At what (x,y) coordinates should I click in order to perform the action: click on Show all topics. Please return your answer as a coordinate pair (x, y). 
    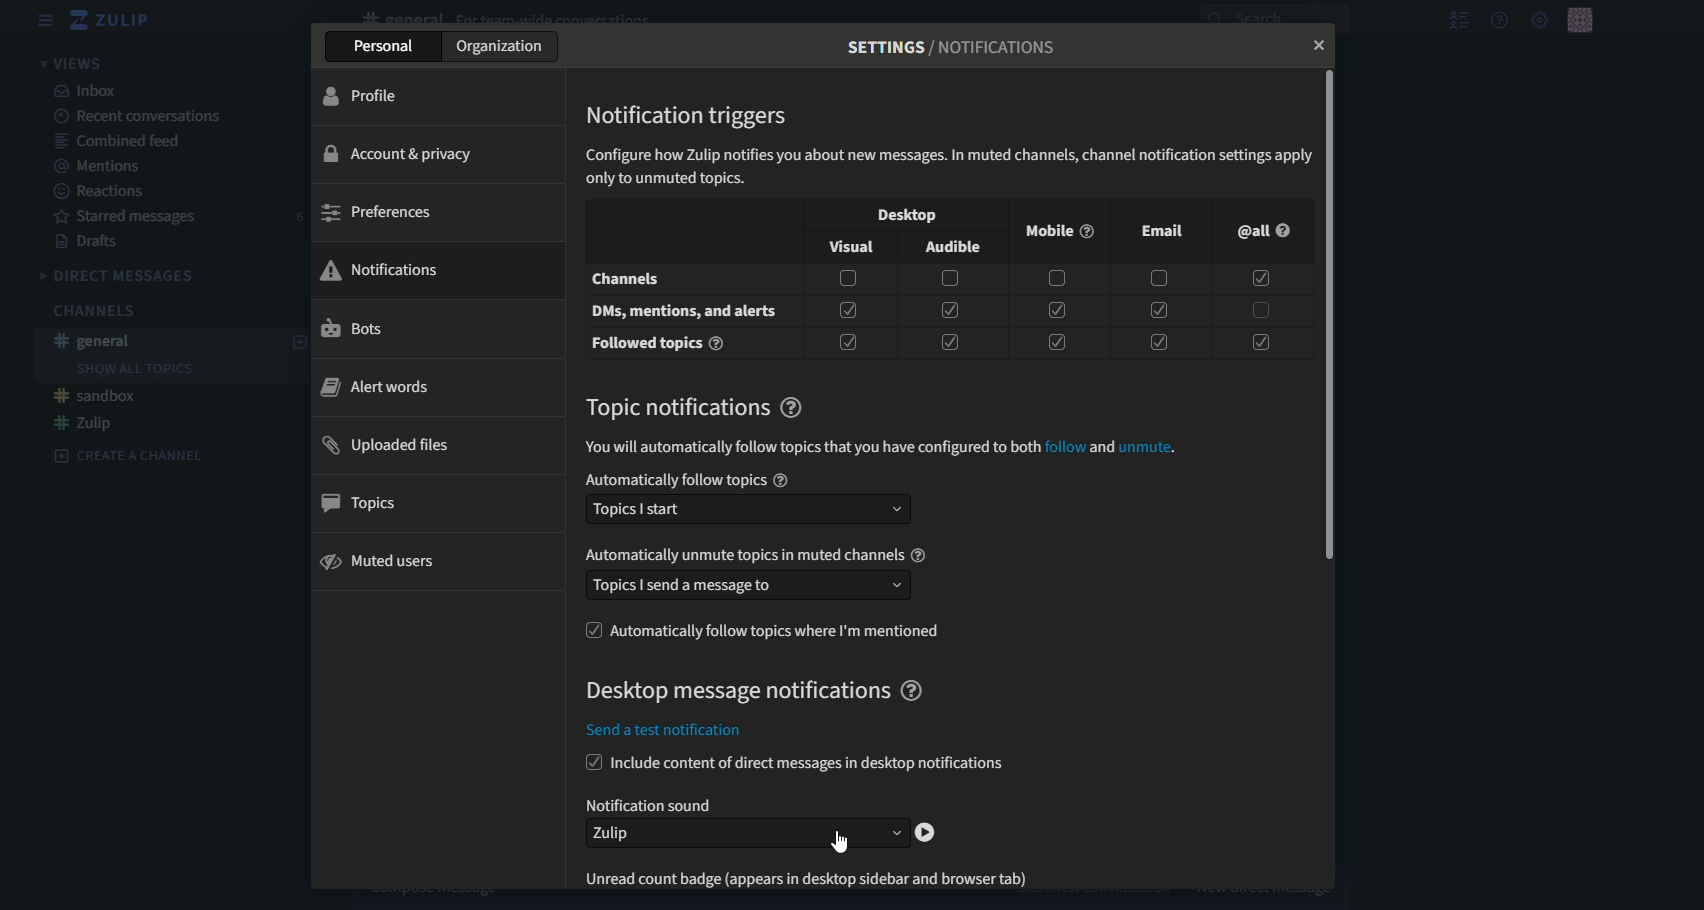
    Looking at the image, I should click on (134, 369).